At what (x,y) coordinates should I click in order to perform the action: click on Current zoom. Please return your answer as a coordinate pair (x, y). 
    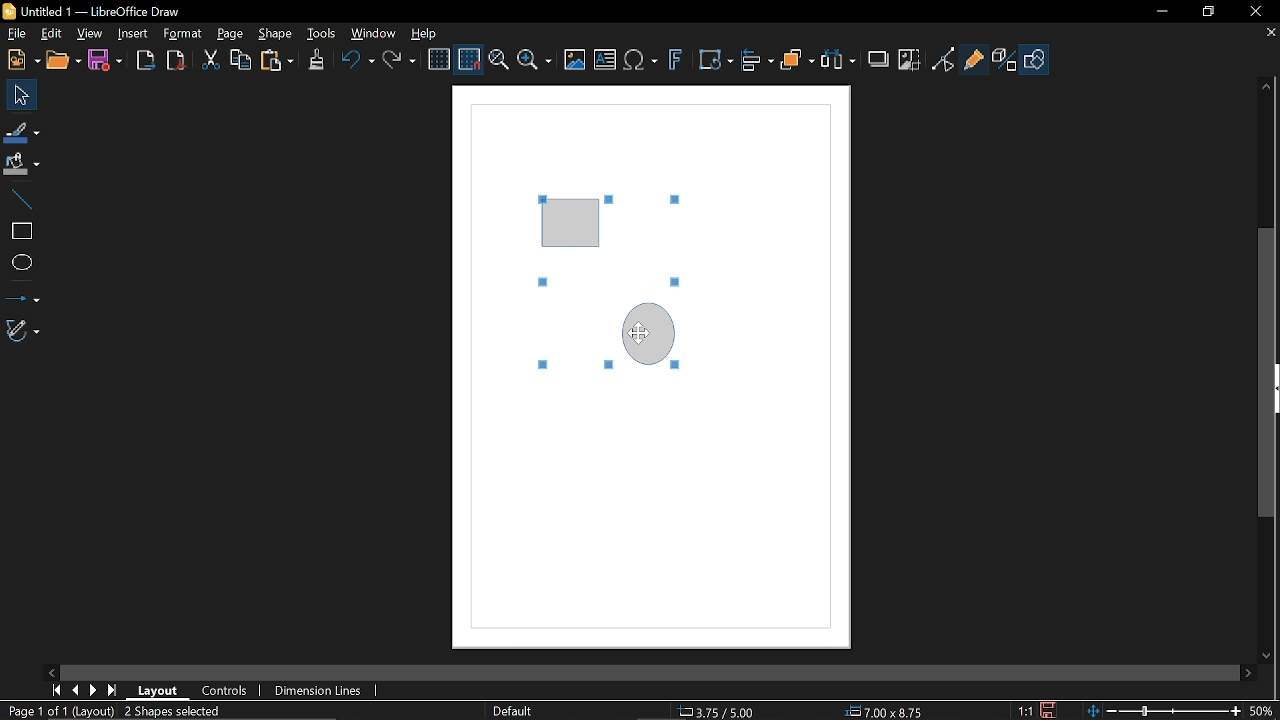
    Looking at the image, I should click on (1266, 712).